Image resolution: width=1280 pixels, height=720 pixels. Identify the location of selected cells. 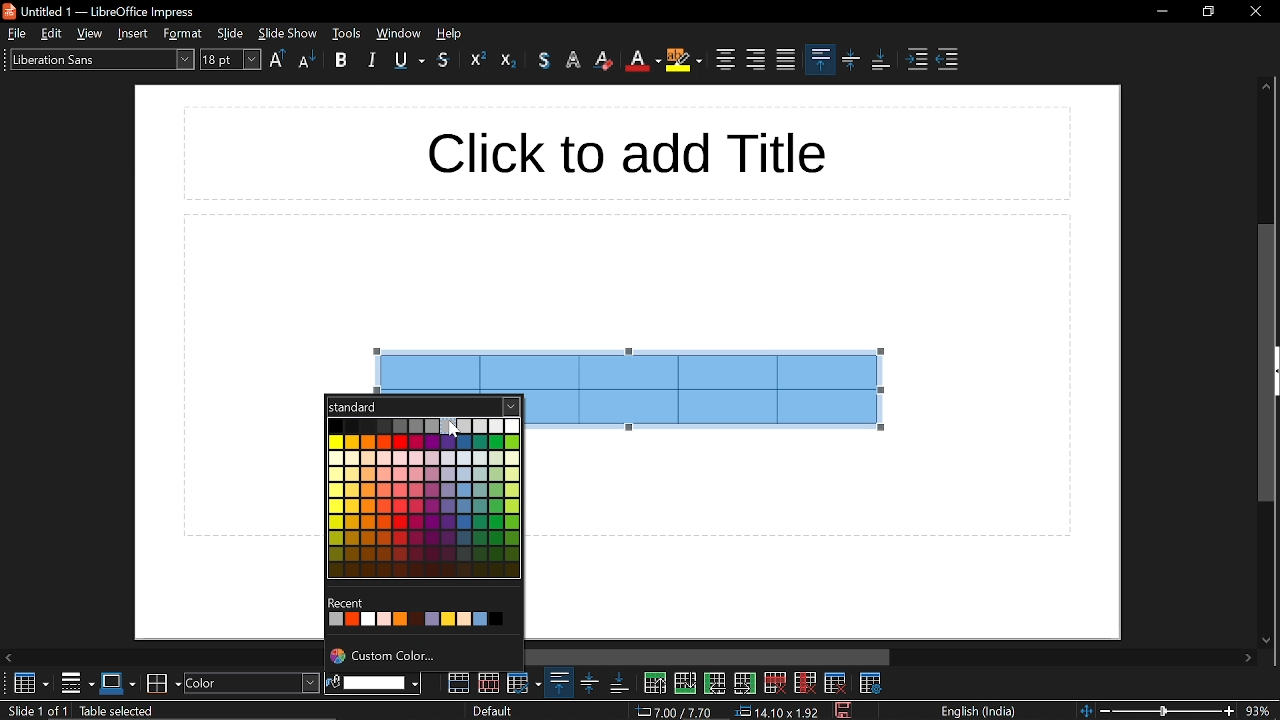
(713, 389).